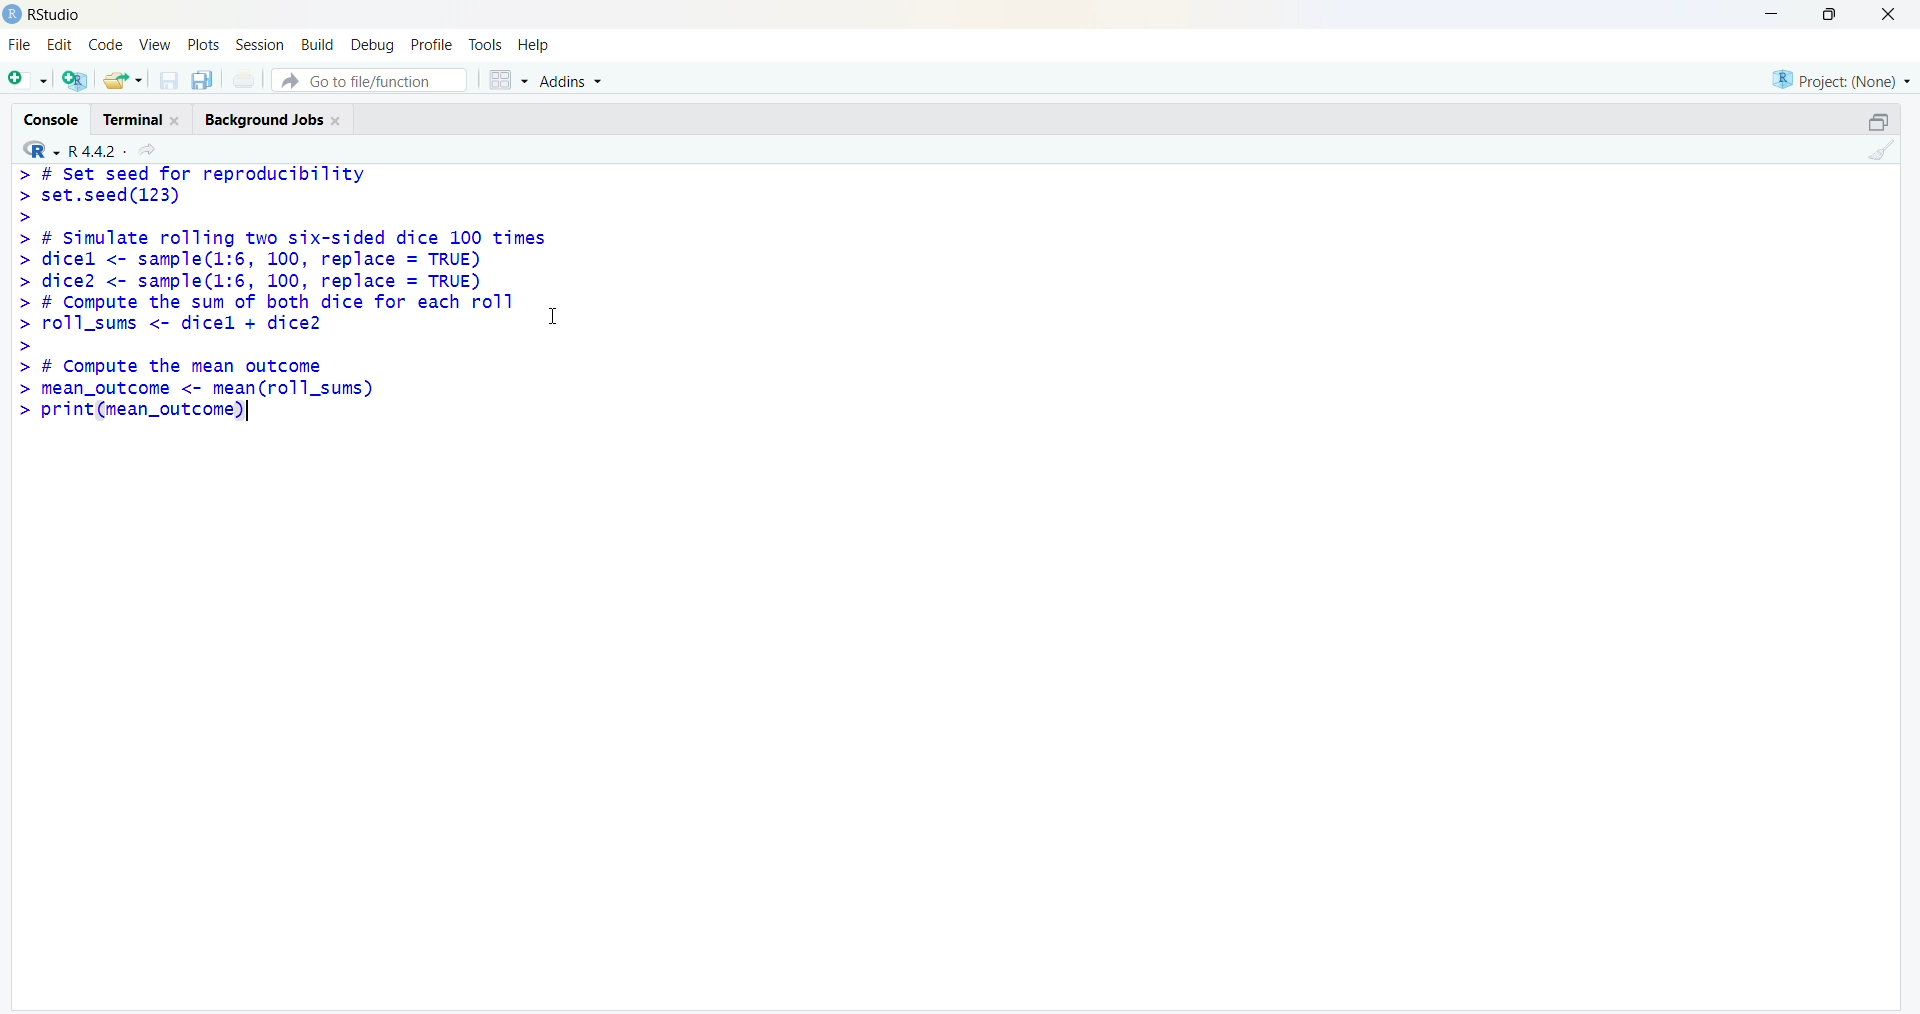  What do you see at coordinates (1890, 13) in the screenshot?
I see `close` at bounding box center [1890, 13].